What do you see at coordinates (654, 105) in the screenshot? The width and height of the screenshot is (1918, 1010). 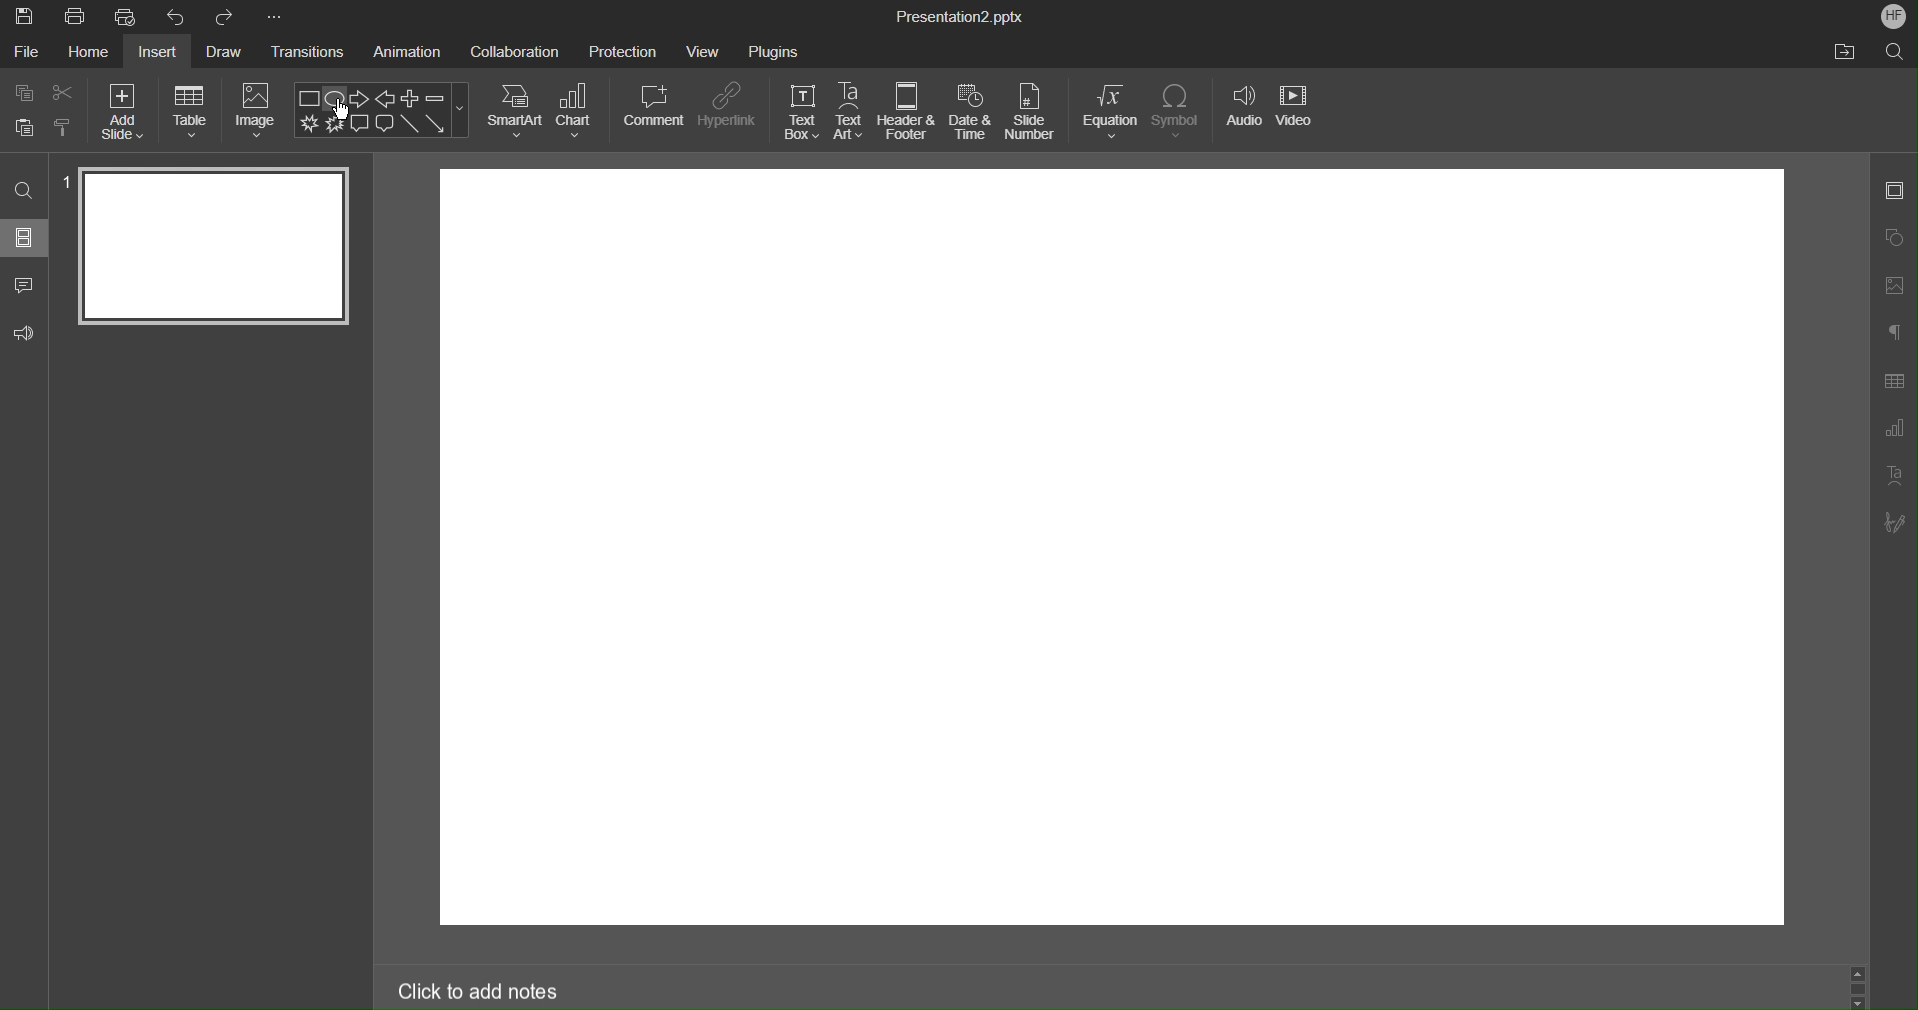 I see `Comment` at bounding box center [654, 105].